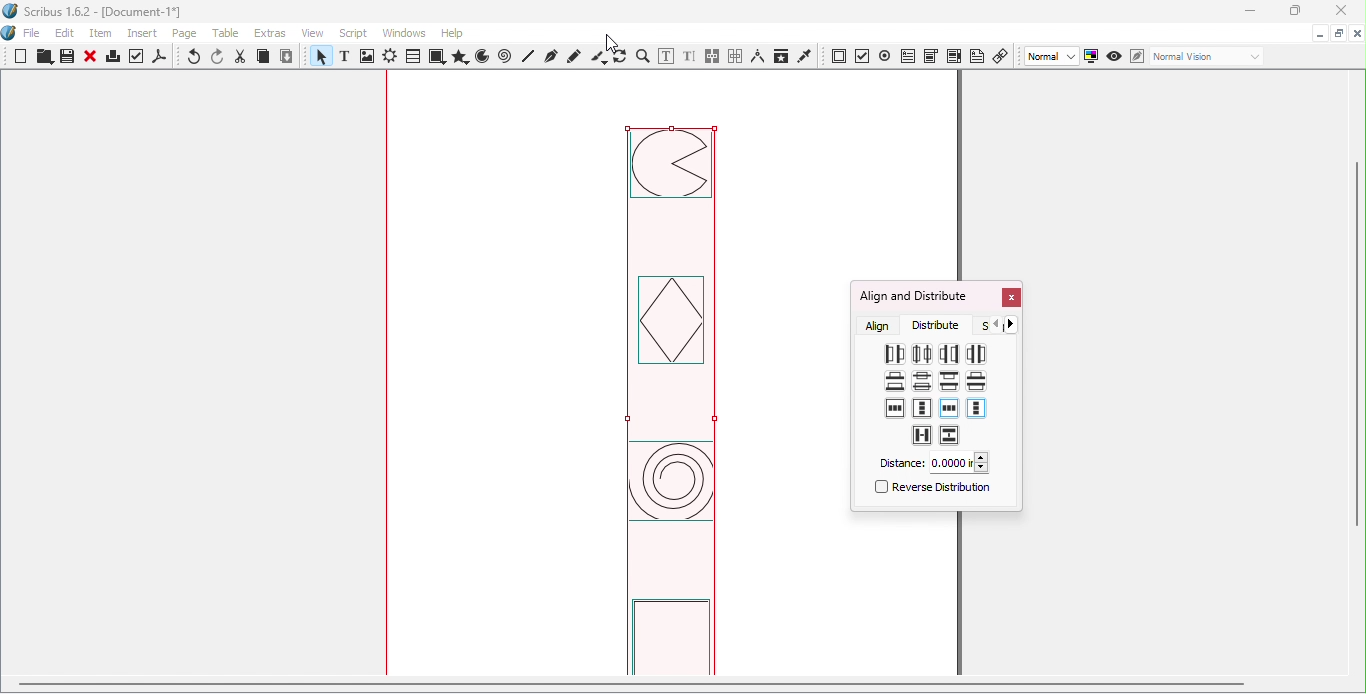  What do you see at coordinates (896, 408) in the screenshot?
I see `Make horizontal gaps between and sides of page equal` at bounding box center [896, 408].